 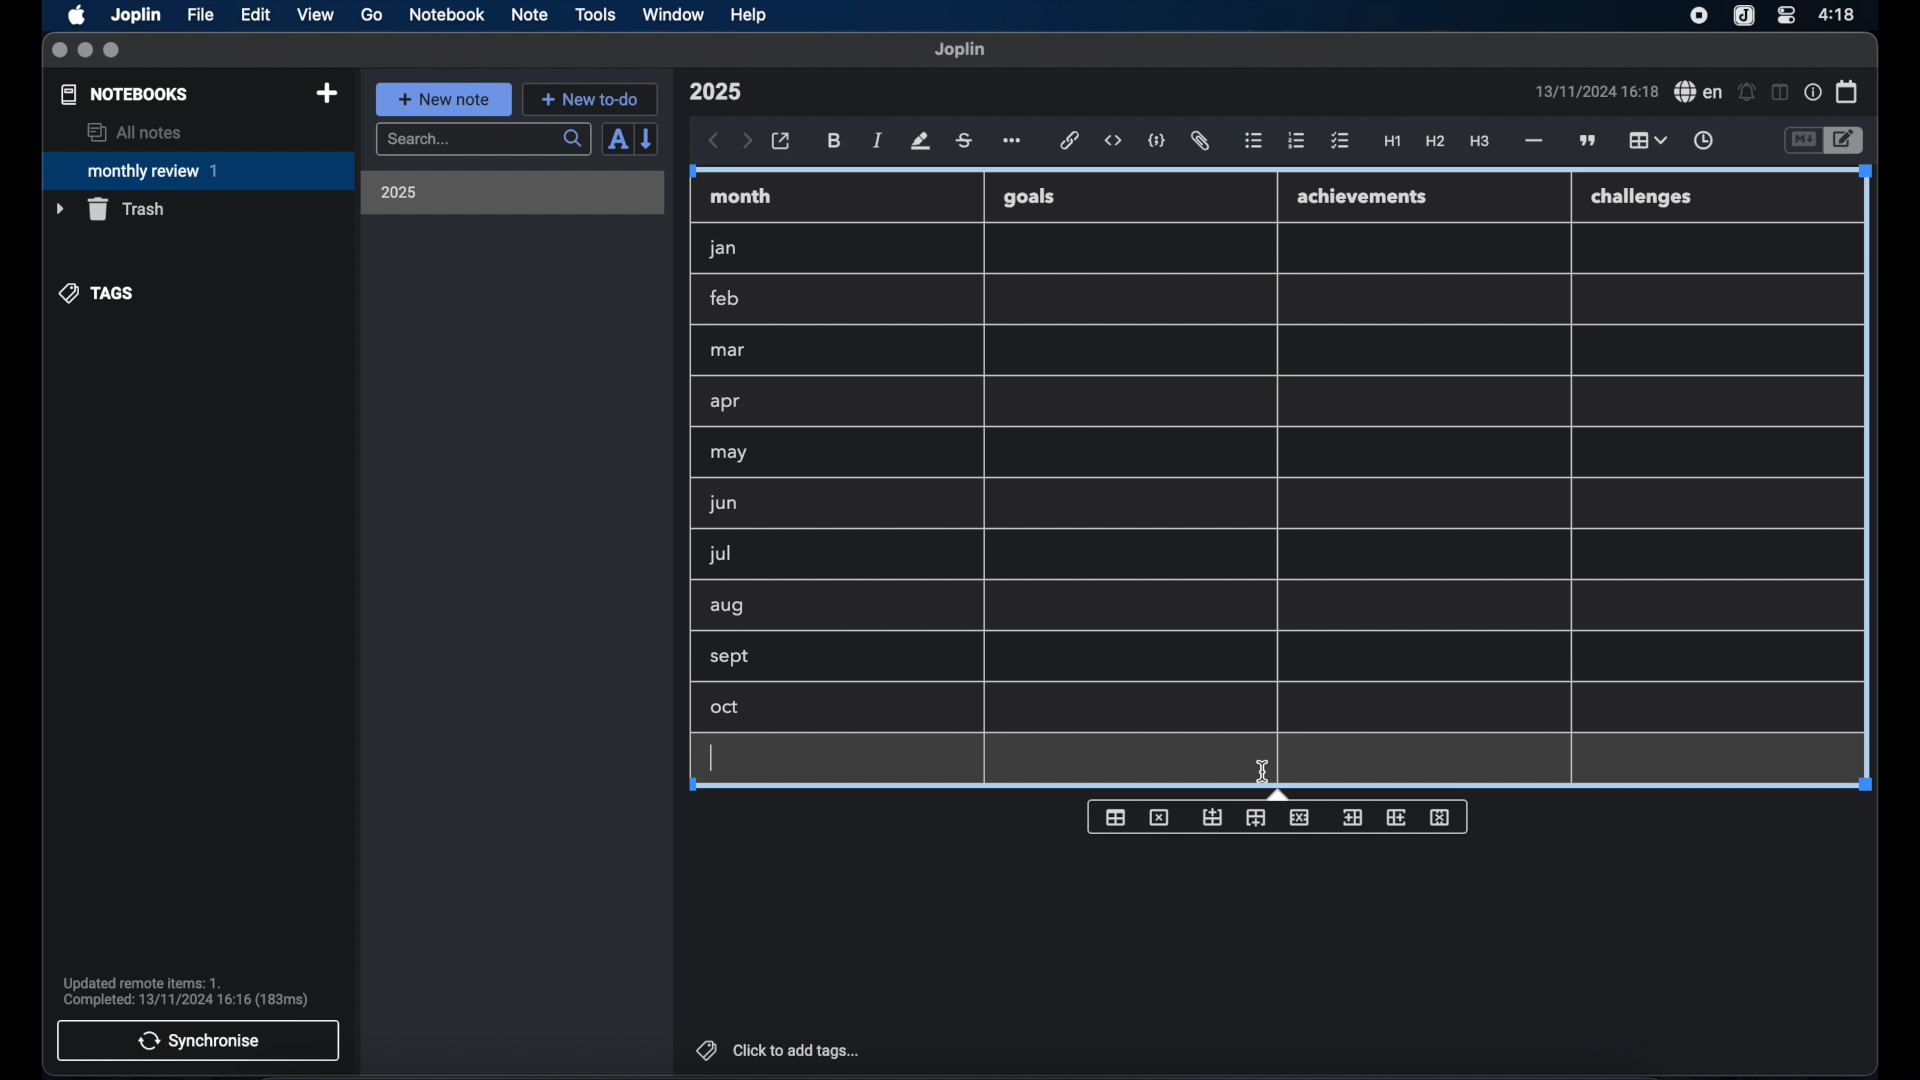 I want to click on numbered list, so click(x=1296, y=140).